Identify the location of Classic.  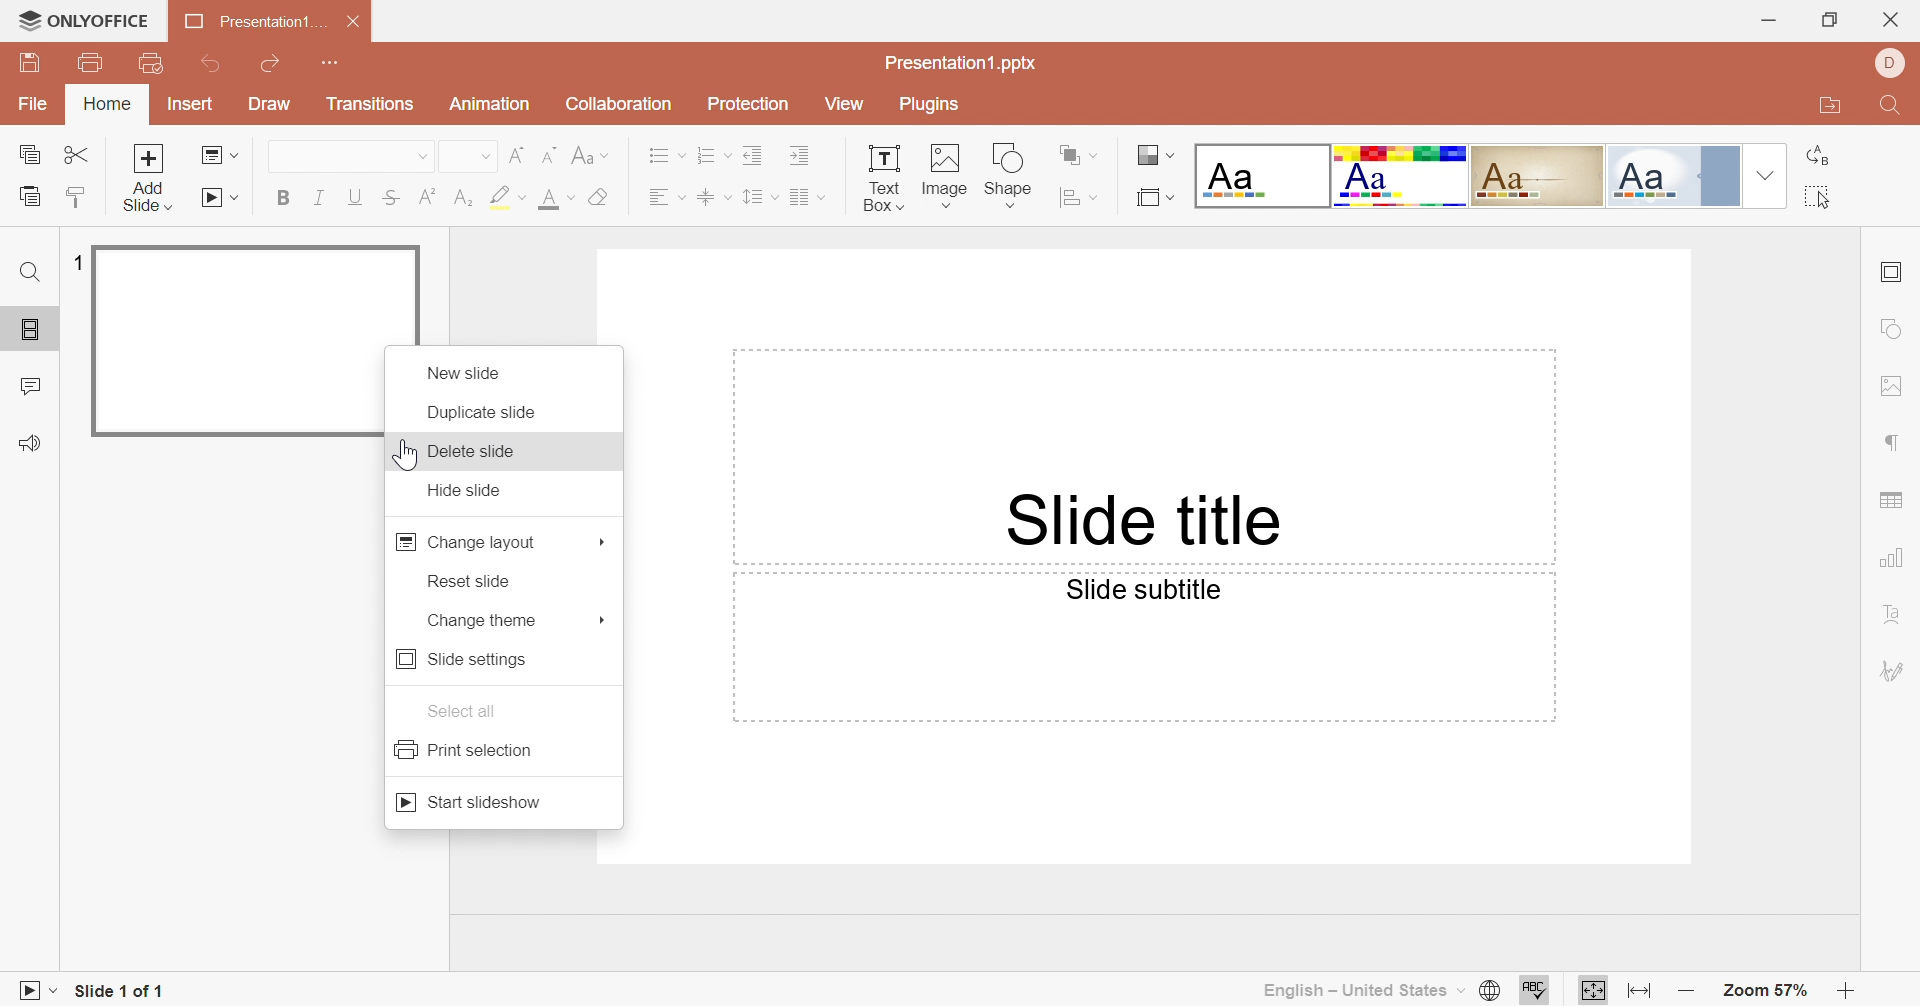
(1537, 176).